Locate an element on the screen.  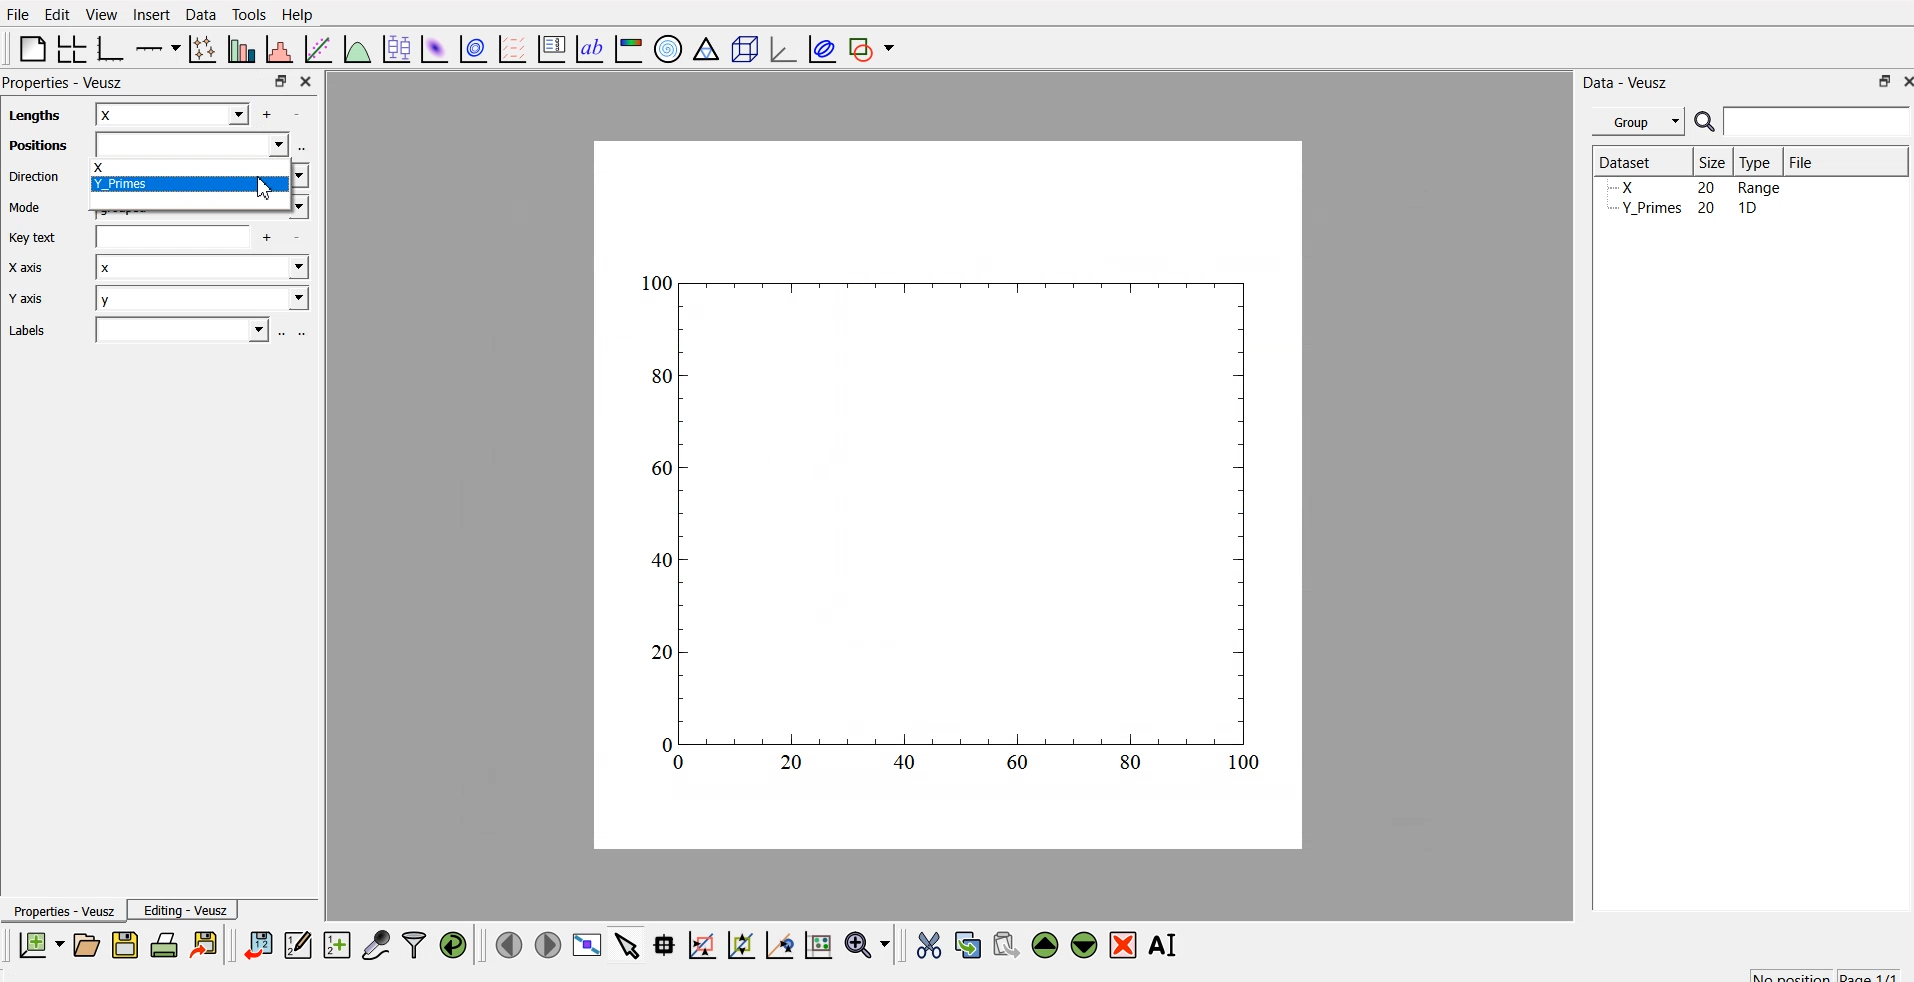
Type is located at coordinates (1760, 161).